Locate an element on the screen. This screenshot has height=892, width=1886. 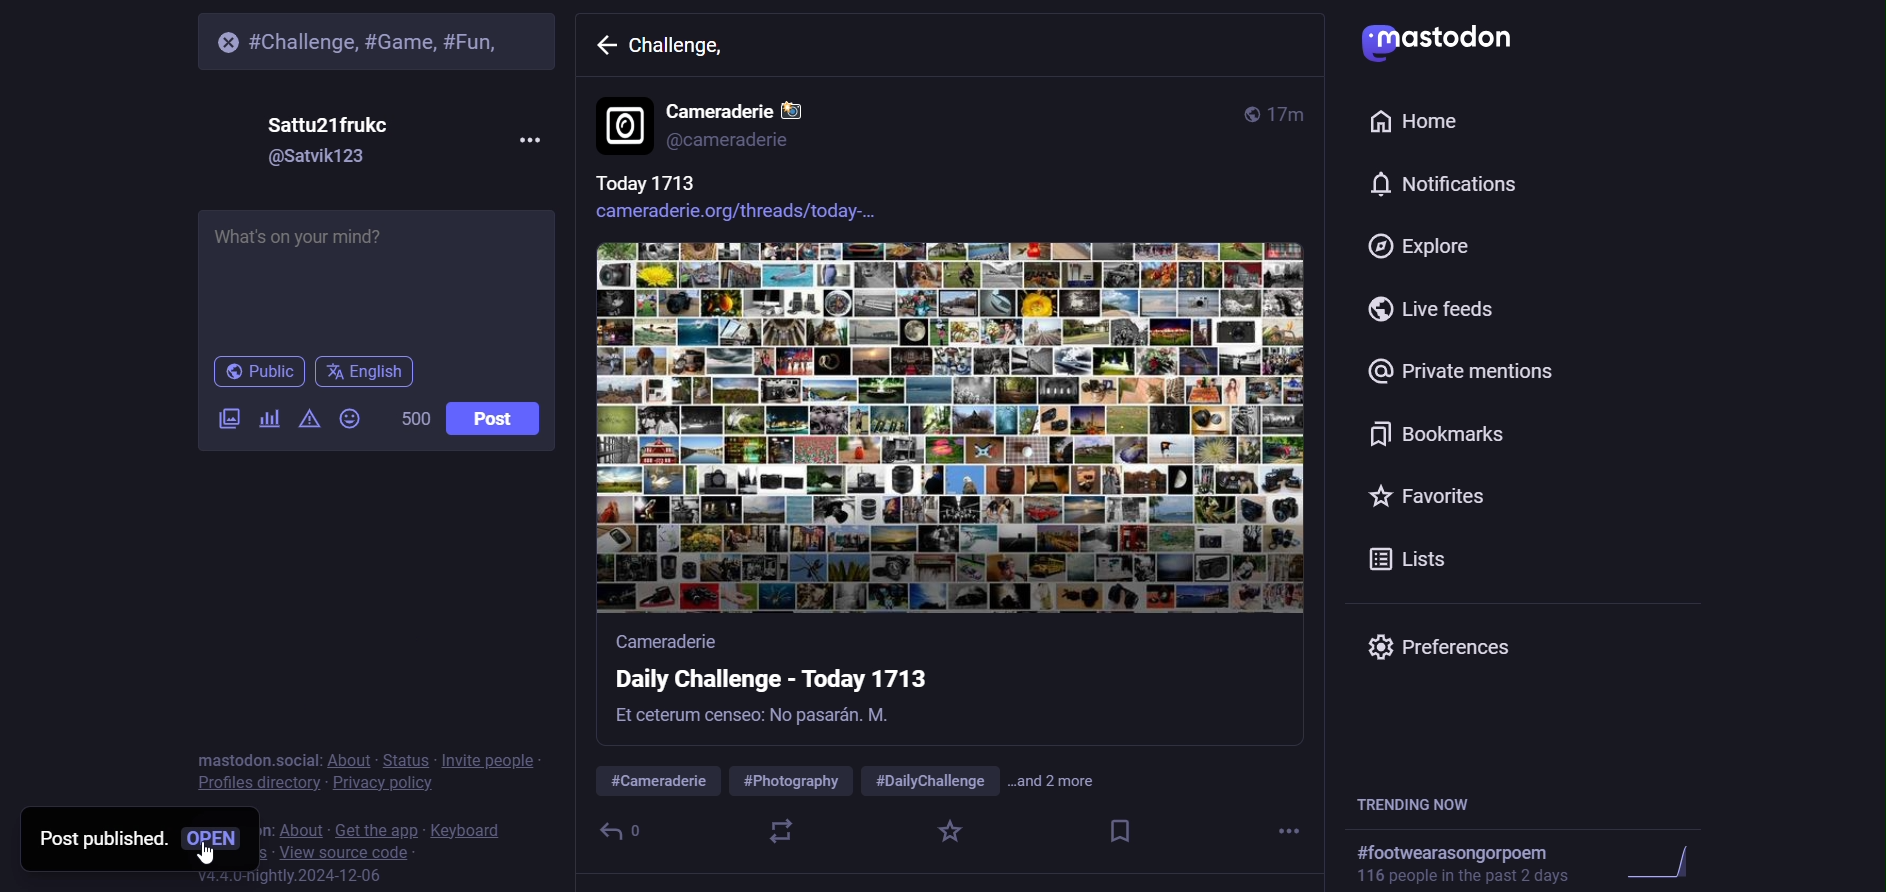
more is located at coordinates (526, 140).